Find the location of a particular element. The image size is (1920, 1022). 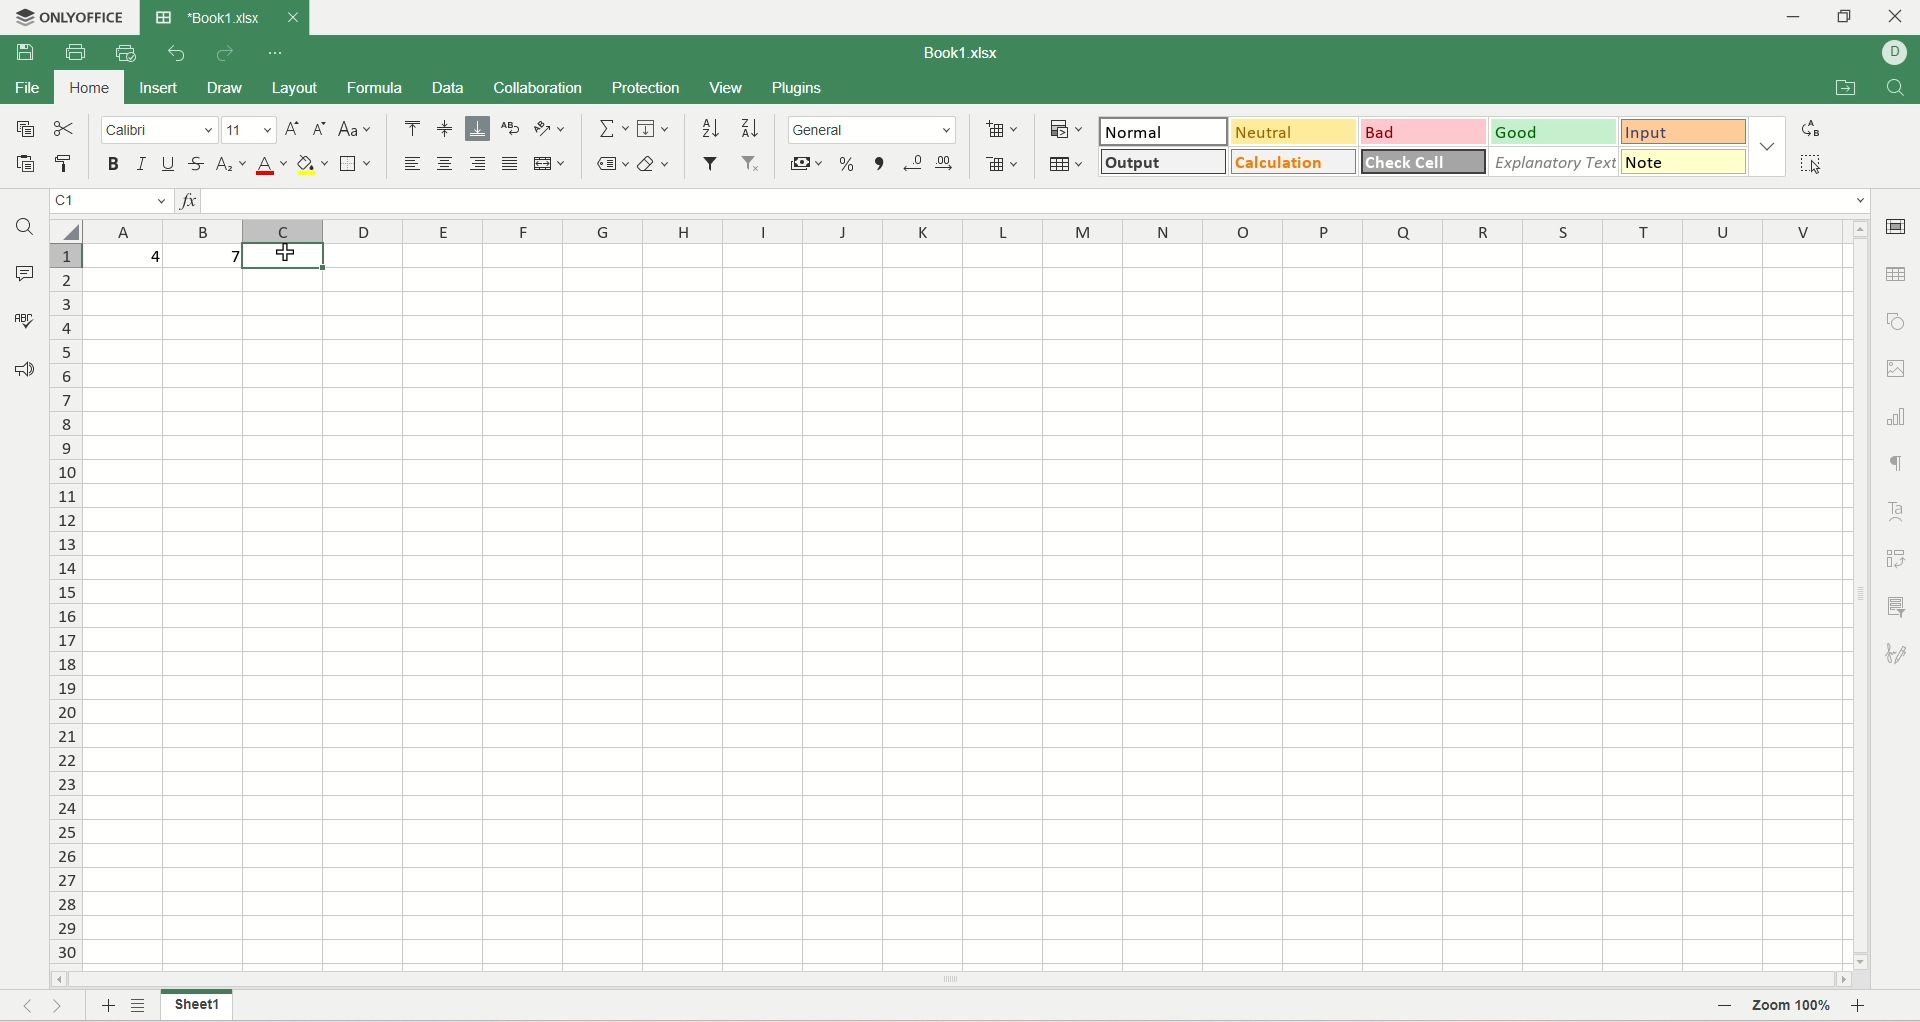

calibri is located at coordinates (159, 130).